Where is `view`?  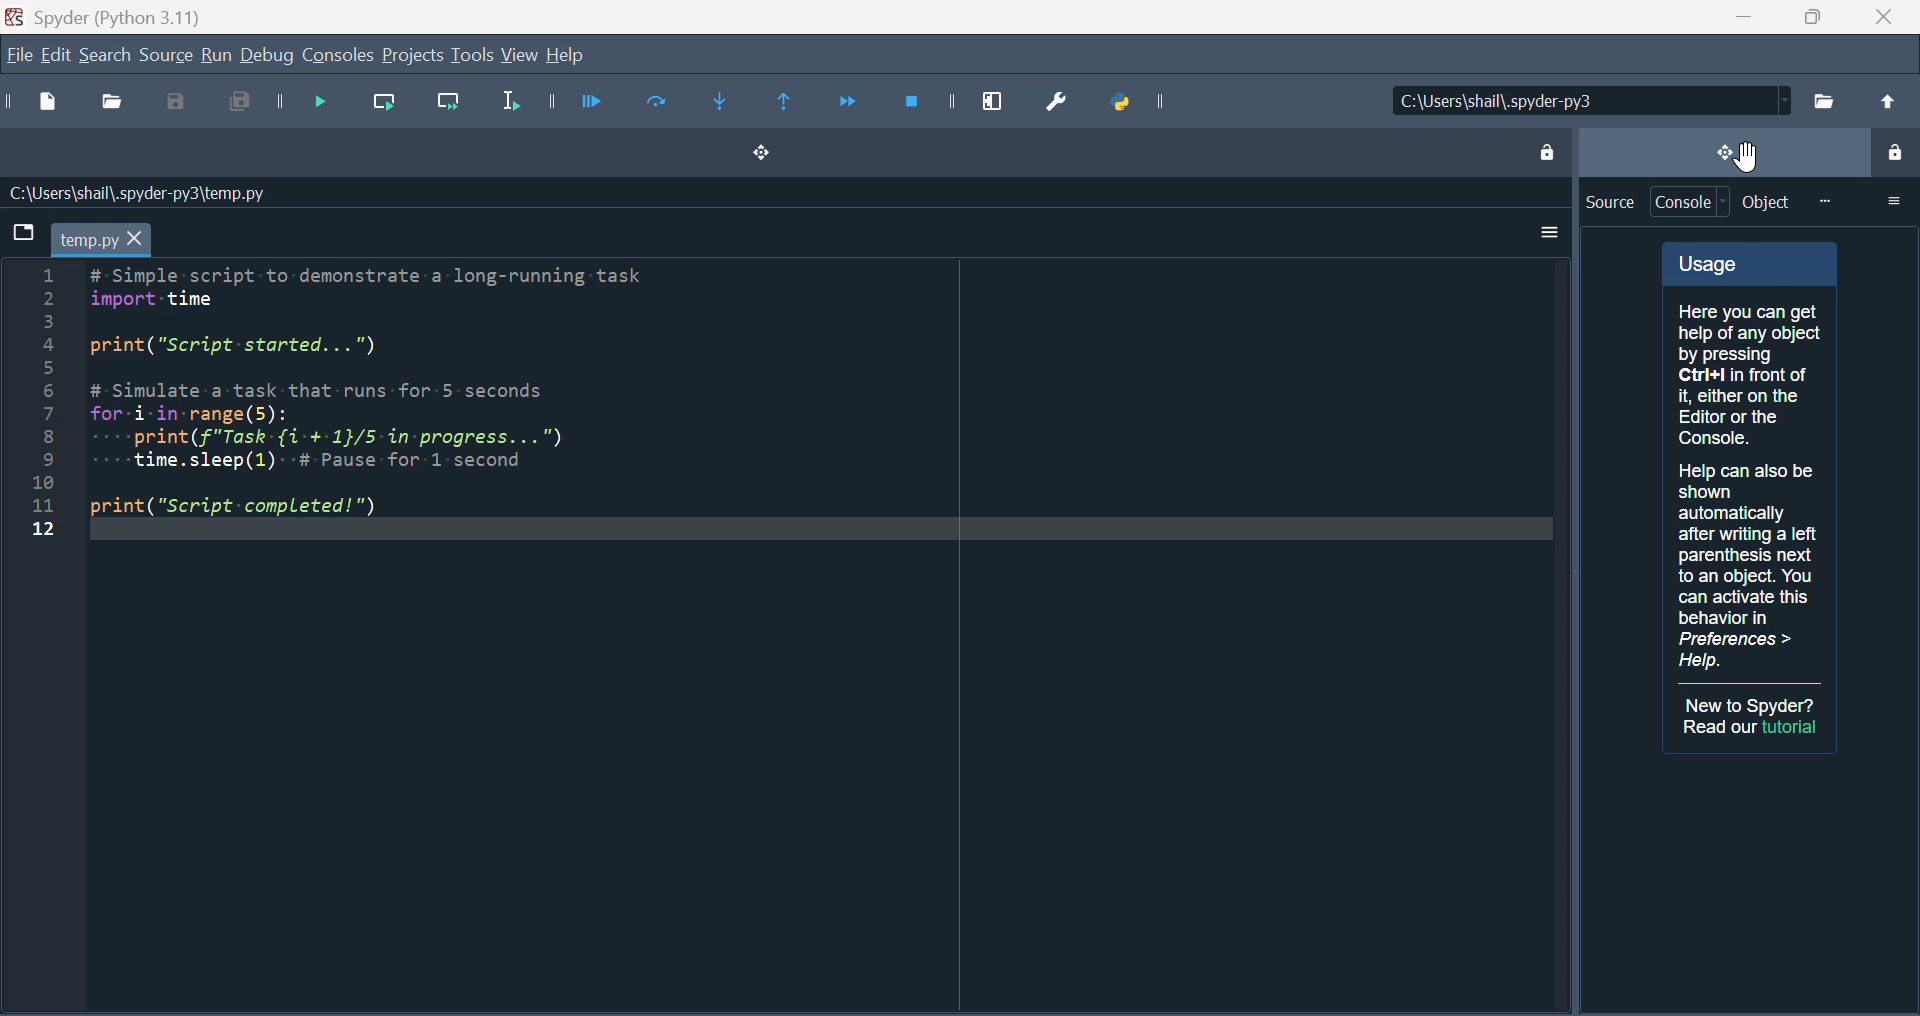
view is located at coordinates (521, 56).